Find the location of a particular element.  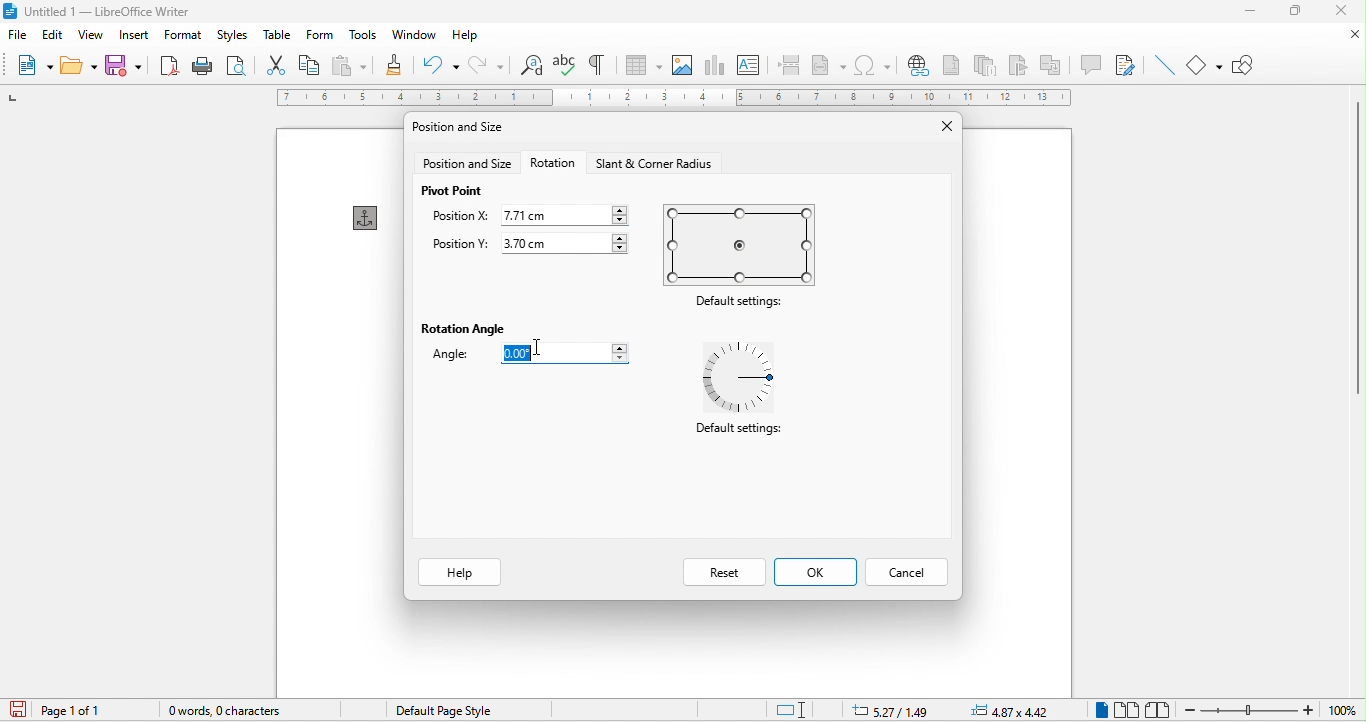

undo is located at coordinates (438, 65).